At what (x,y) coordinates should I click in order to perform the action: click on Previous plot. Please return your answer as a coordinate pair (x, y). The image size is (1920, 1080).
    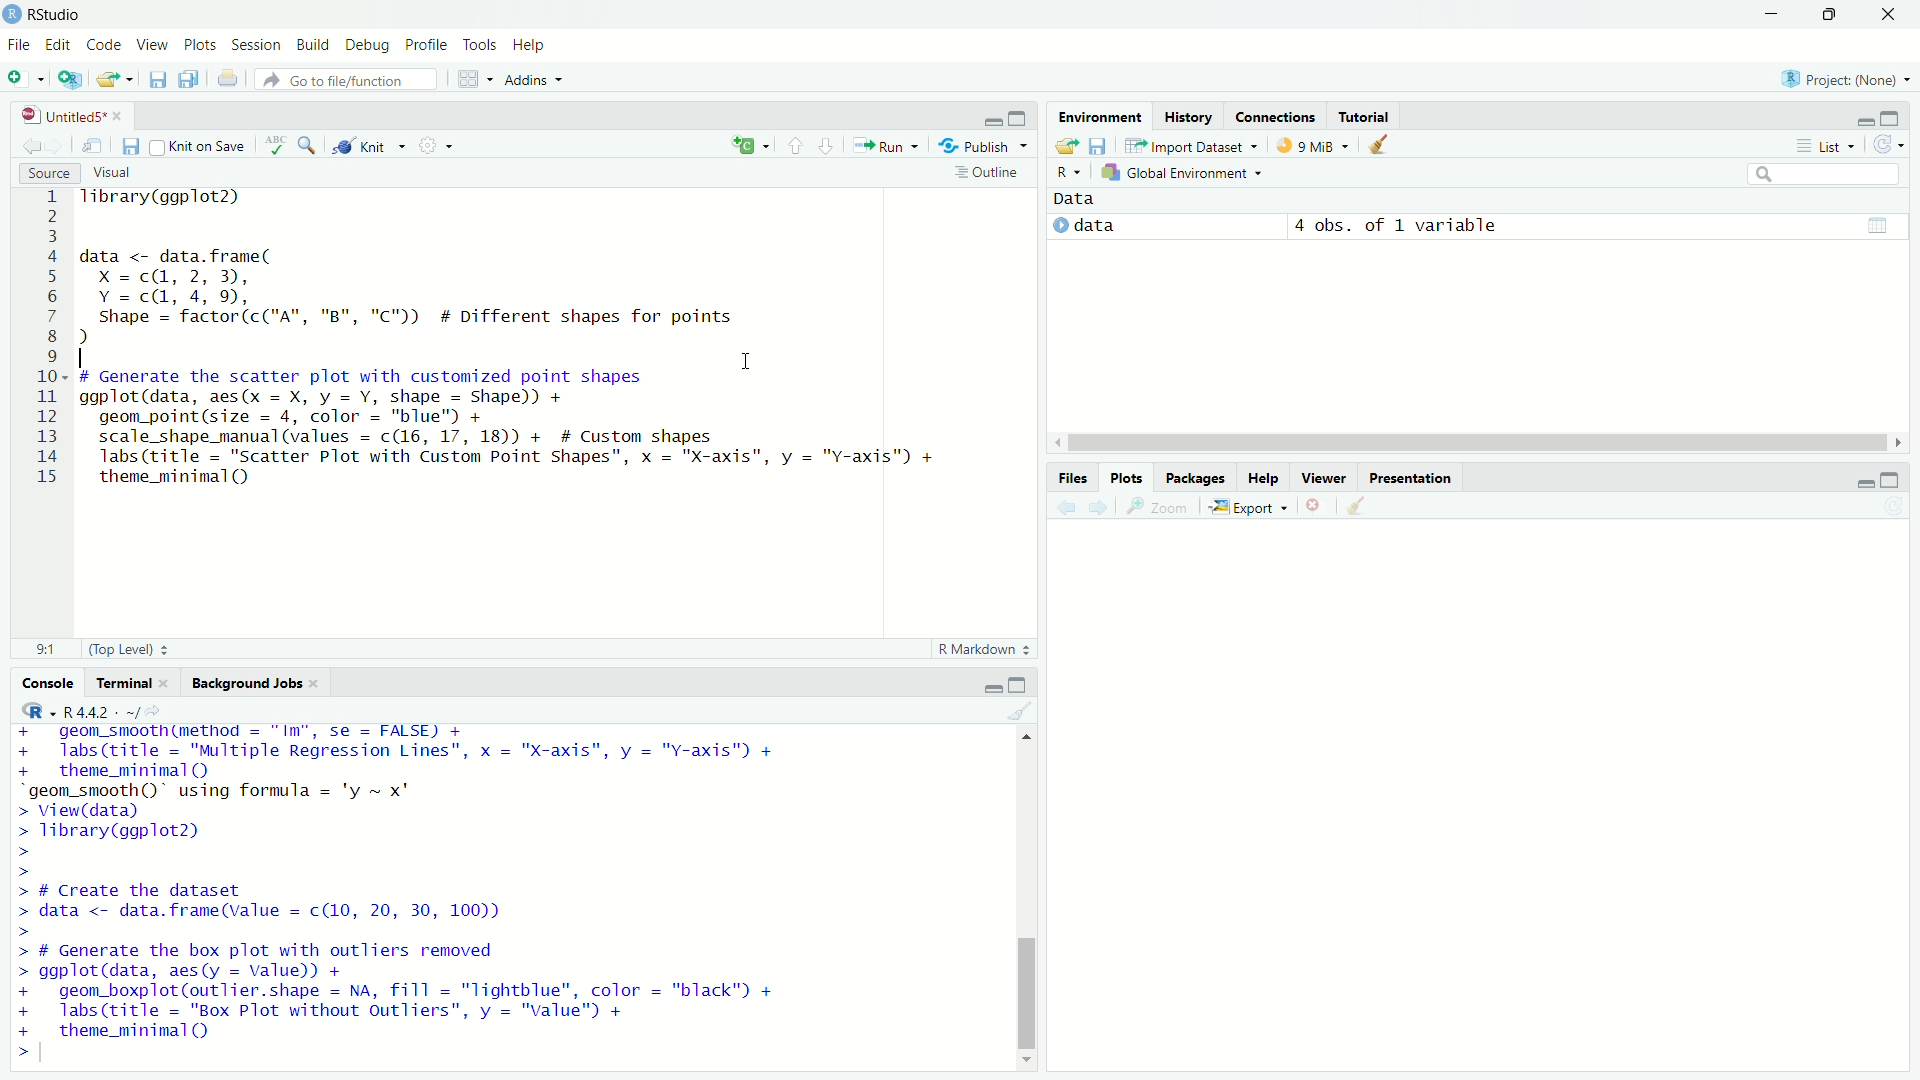
    Looking at the image, I should click on (1066, 505).